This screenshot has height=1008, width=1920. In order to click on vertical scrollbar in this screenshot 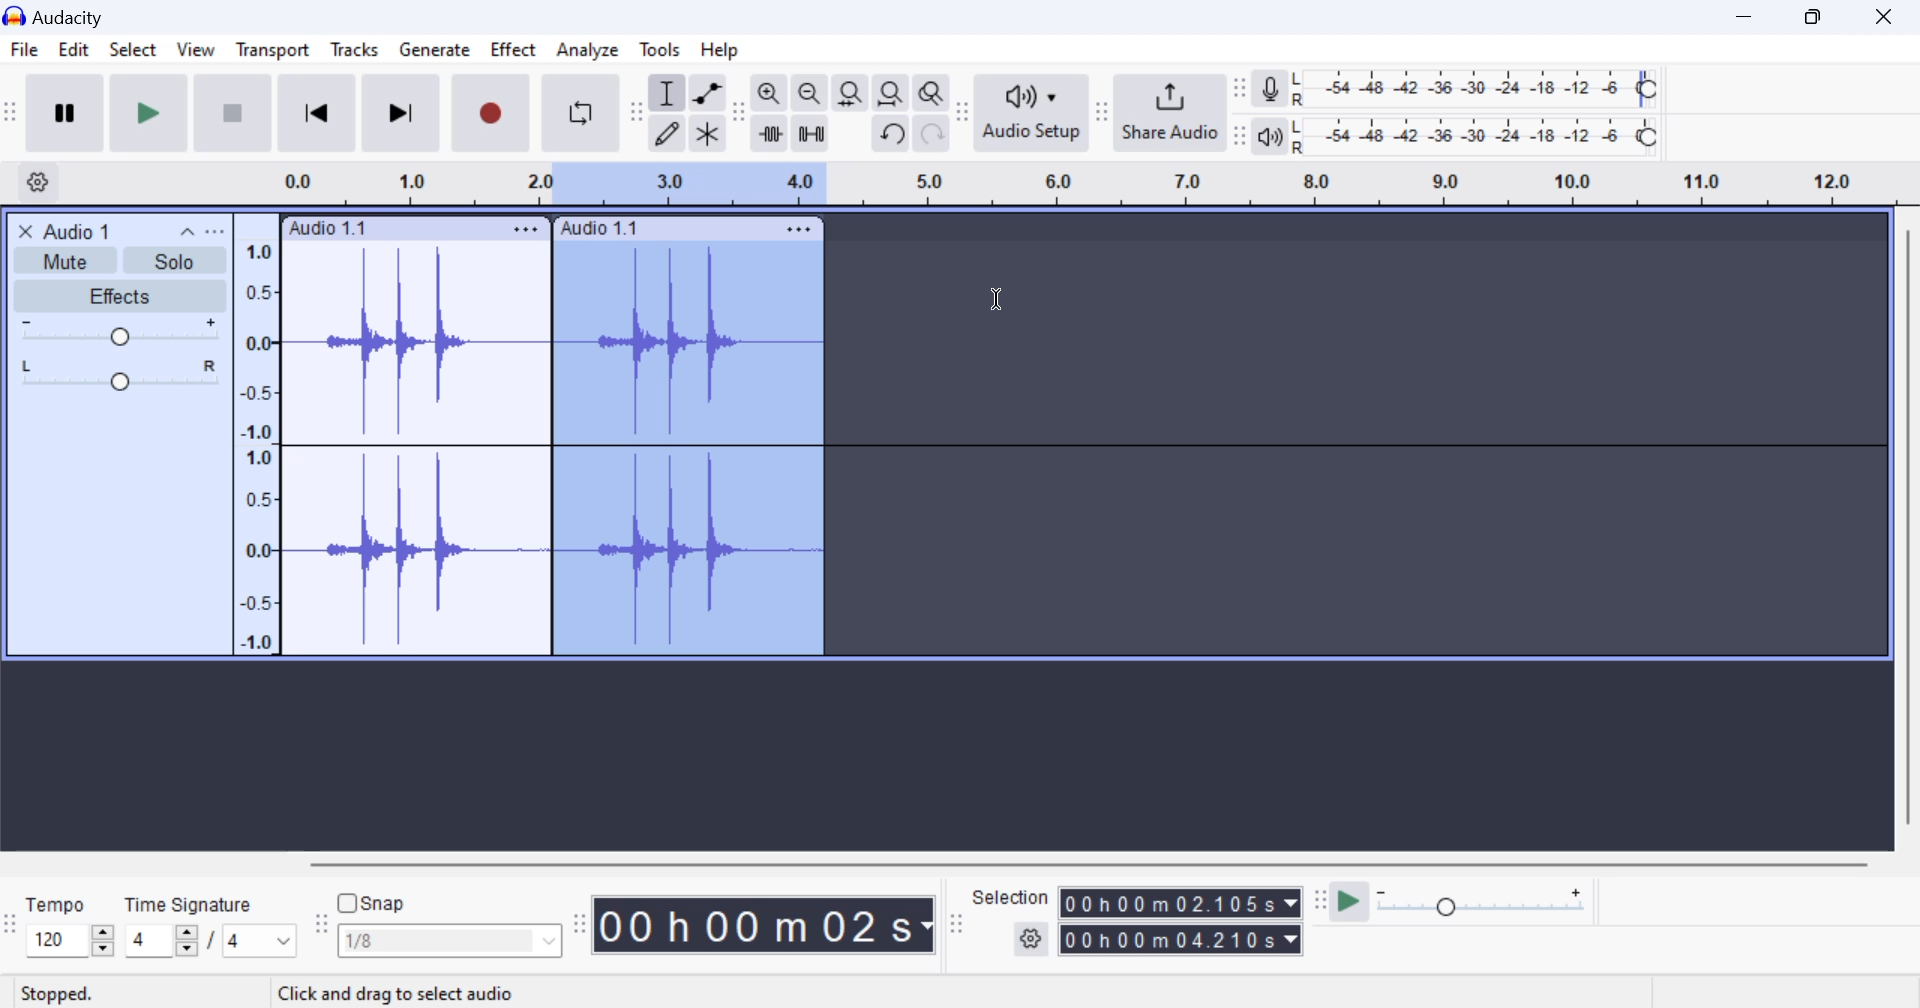, I will do `click(1906, 535)`.